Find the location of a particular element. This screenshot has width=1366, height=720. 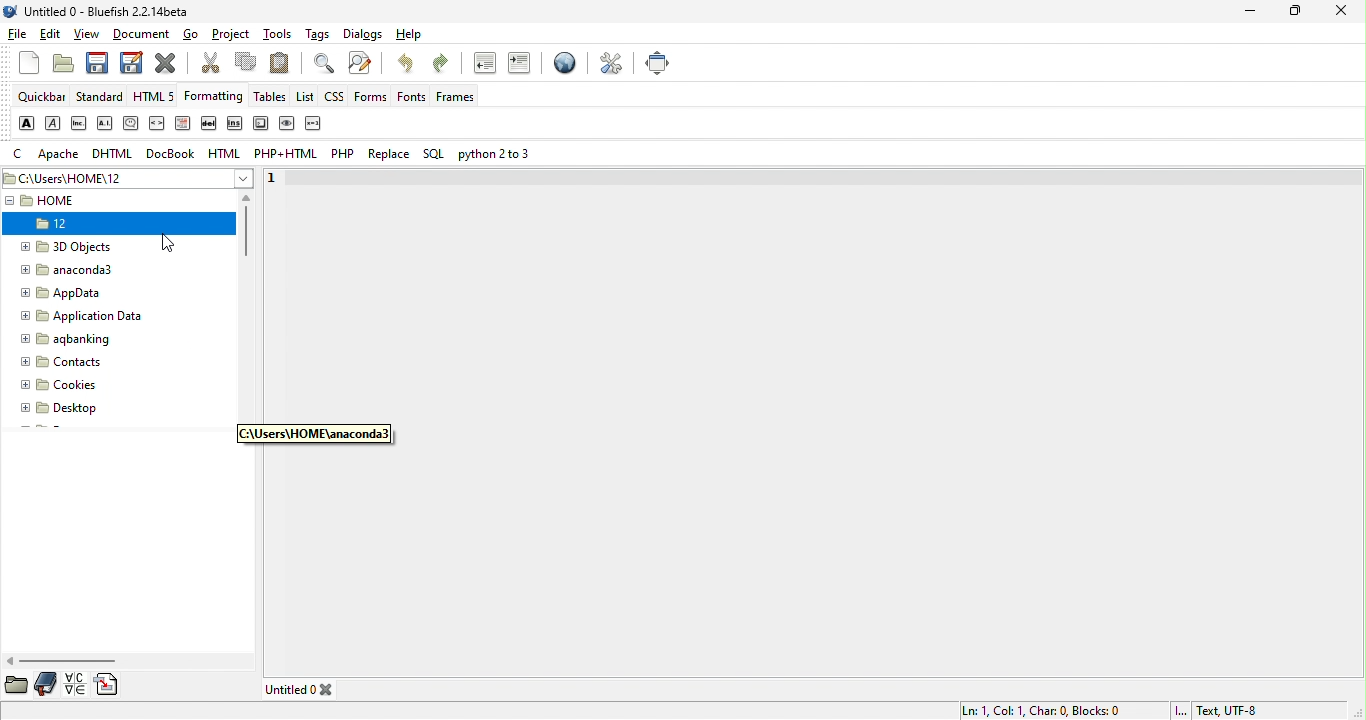

anaconda3 is located at coordinates (81, 272).